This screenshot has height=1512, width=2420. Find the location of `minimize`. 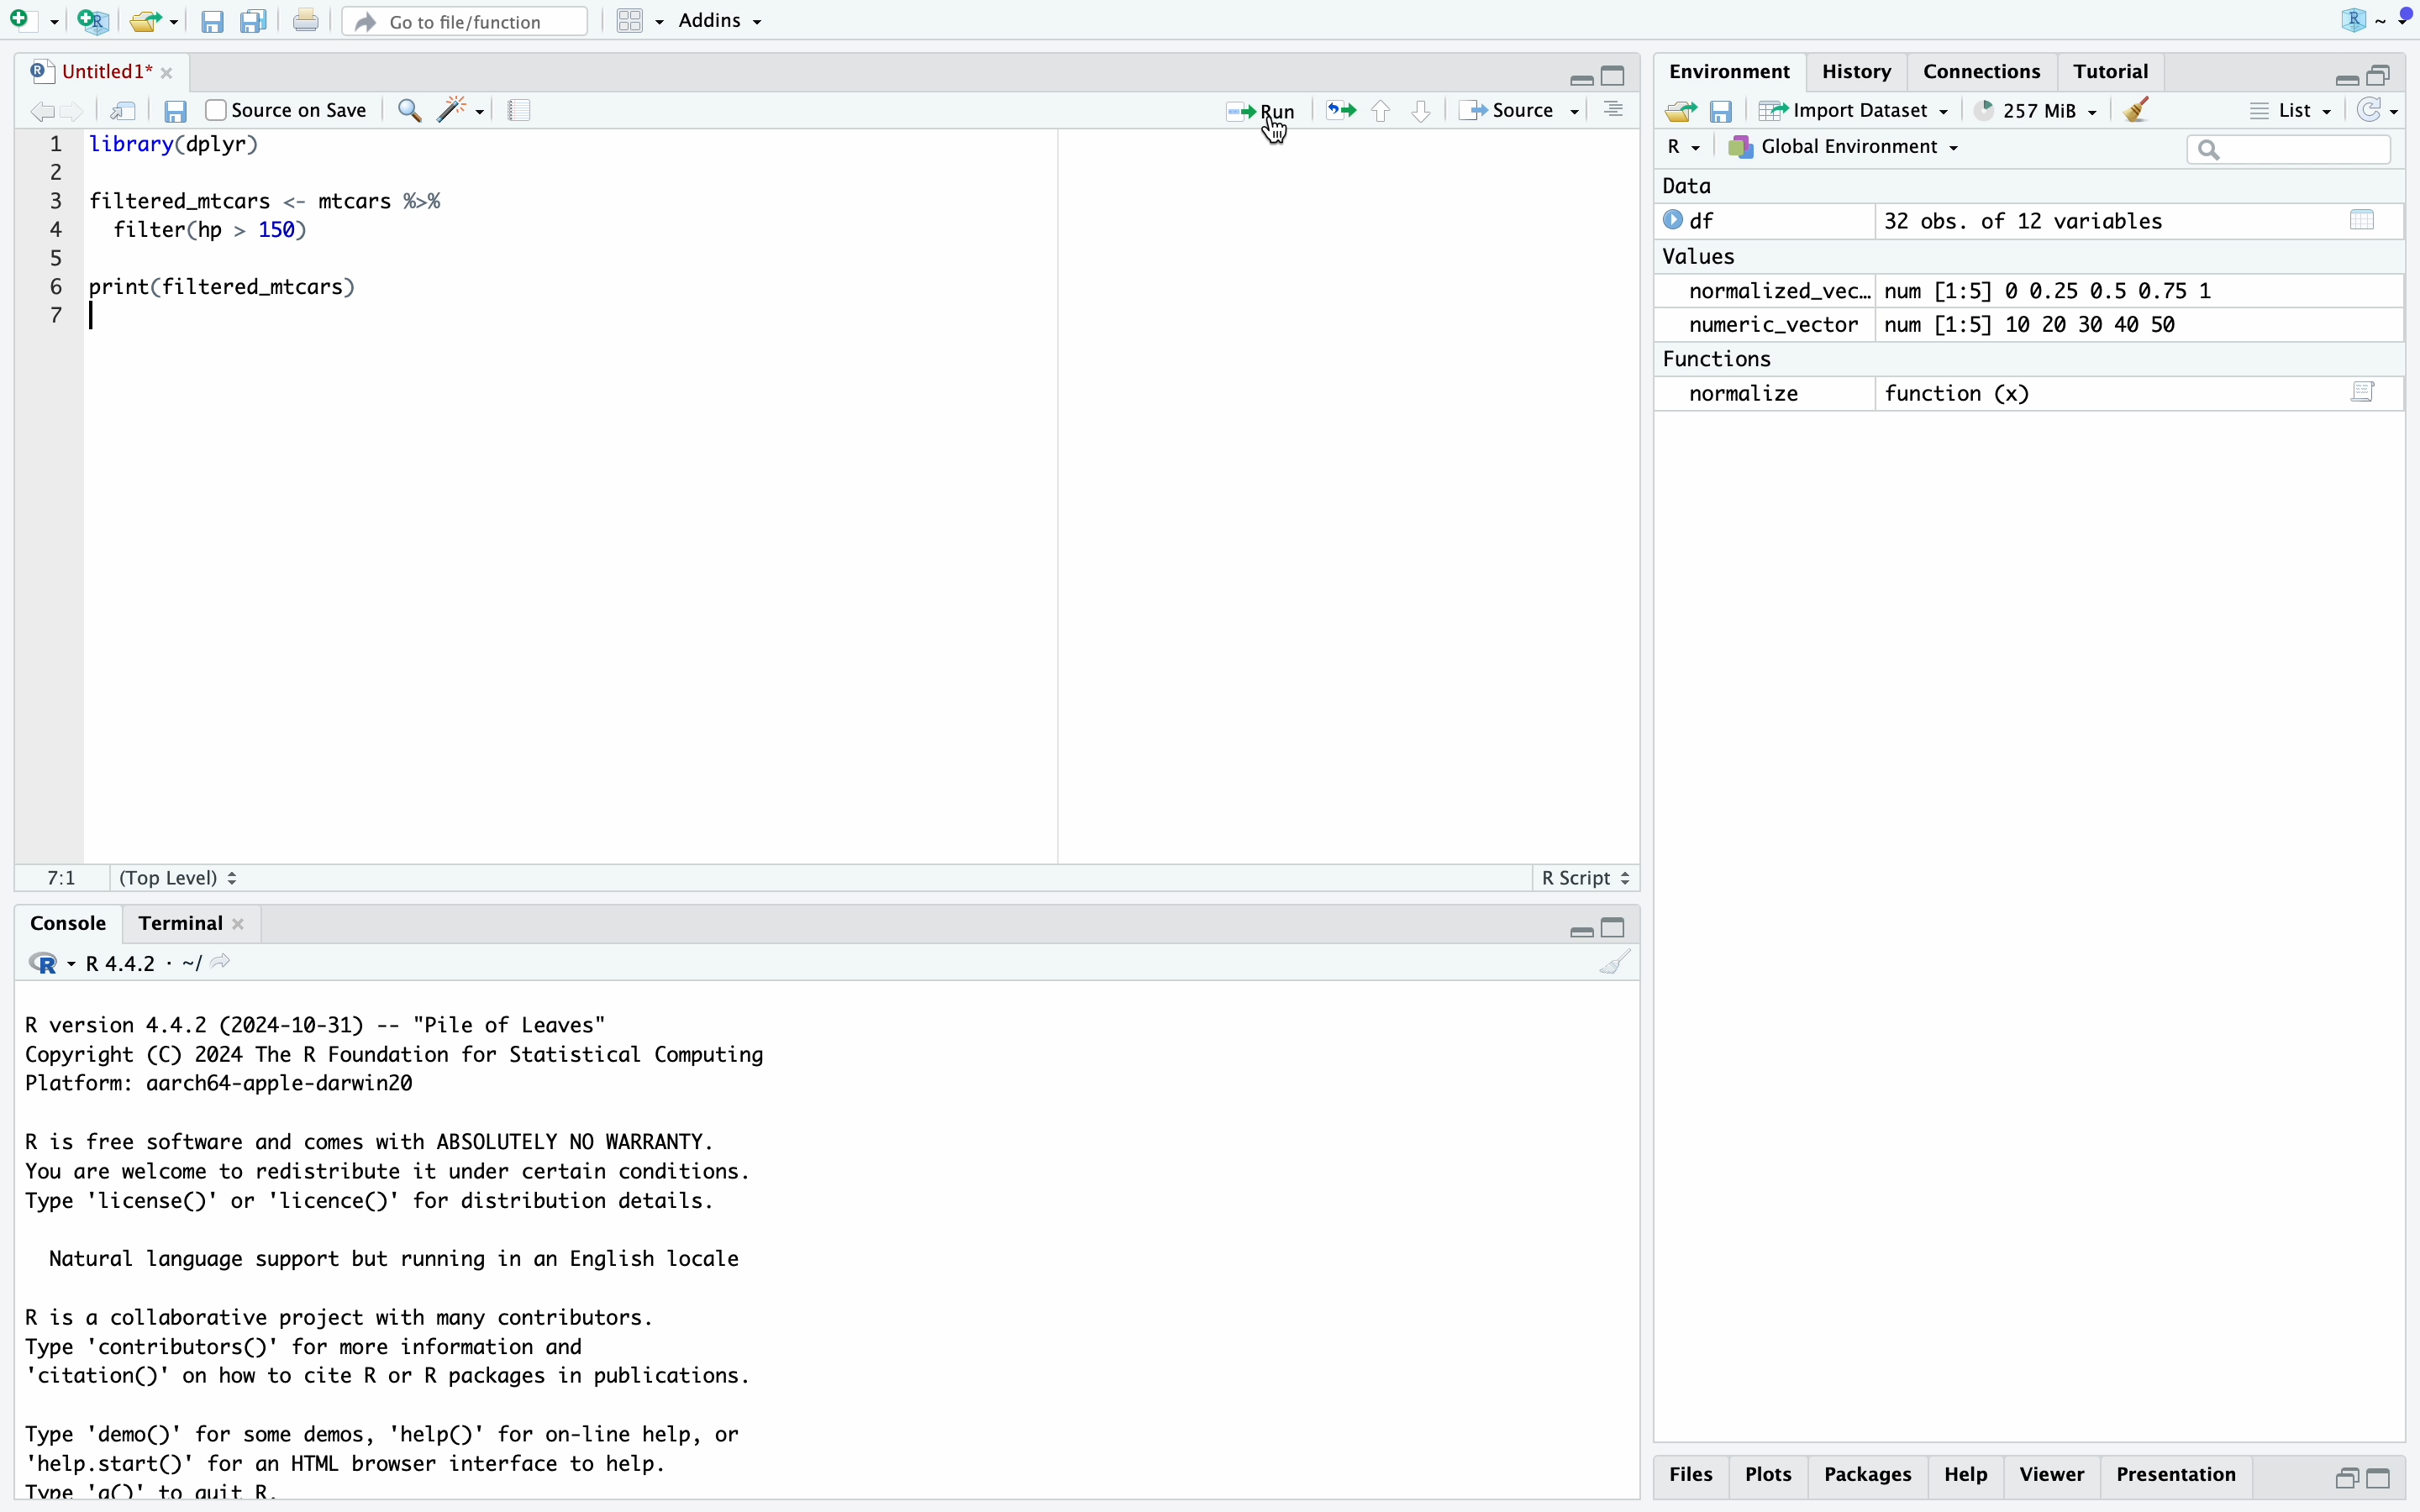

minimize is located at coordinates (1580, 82).